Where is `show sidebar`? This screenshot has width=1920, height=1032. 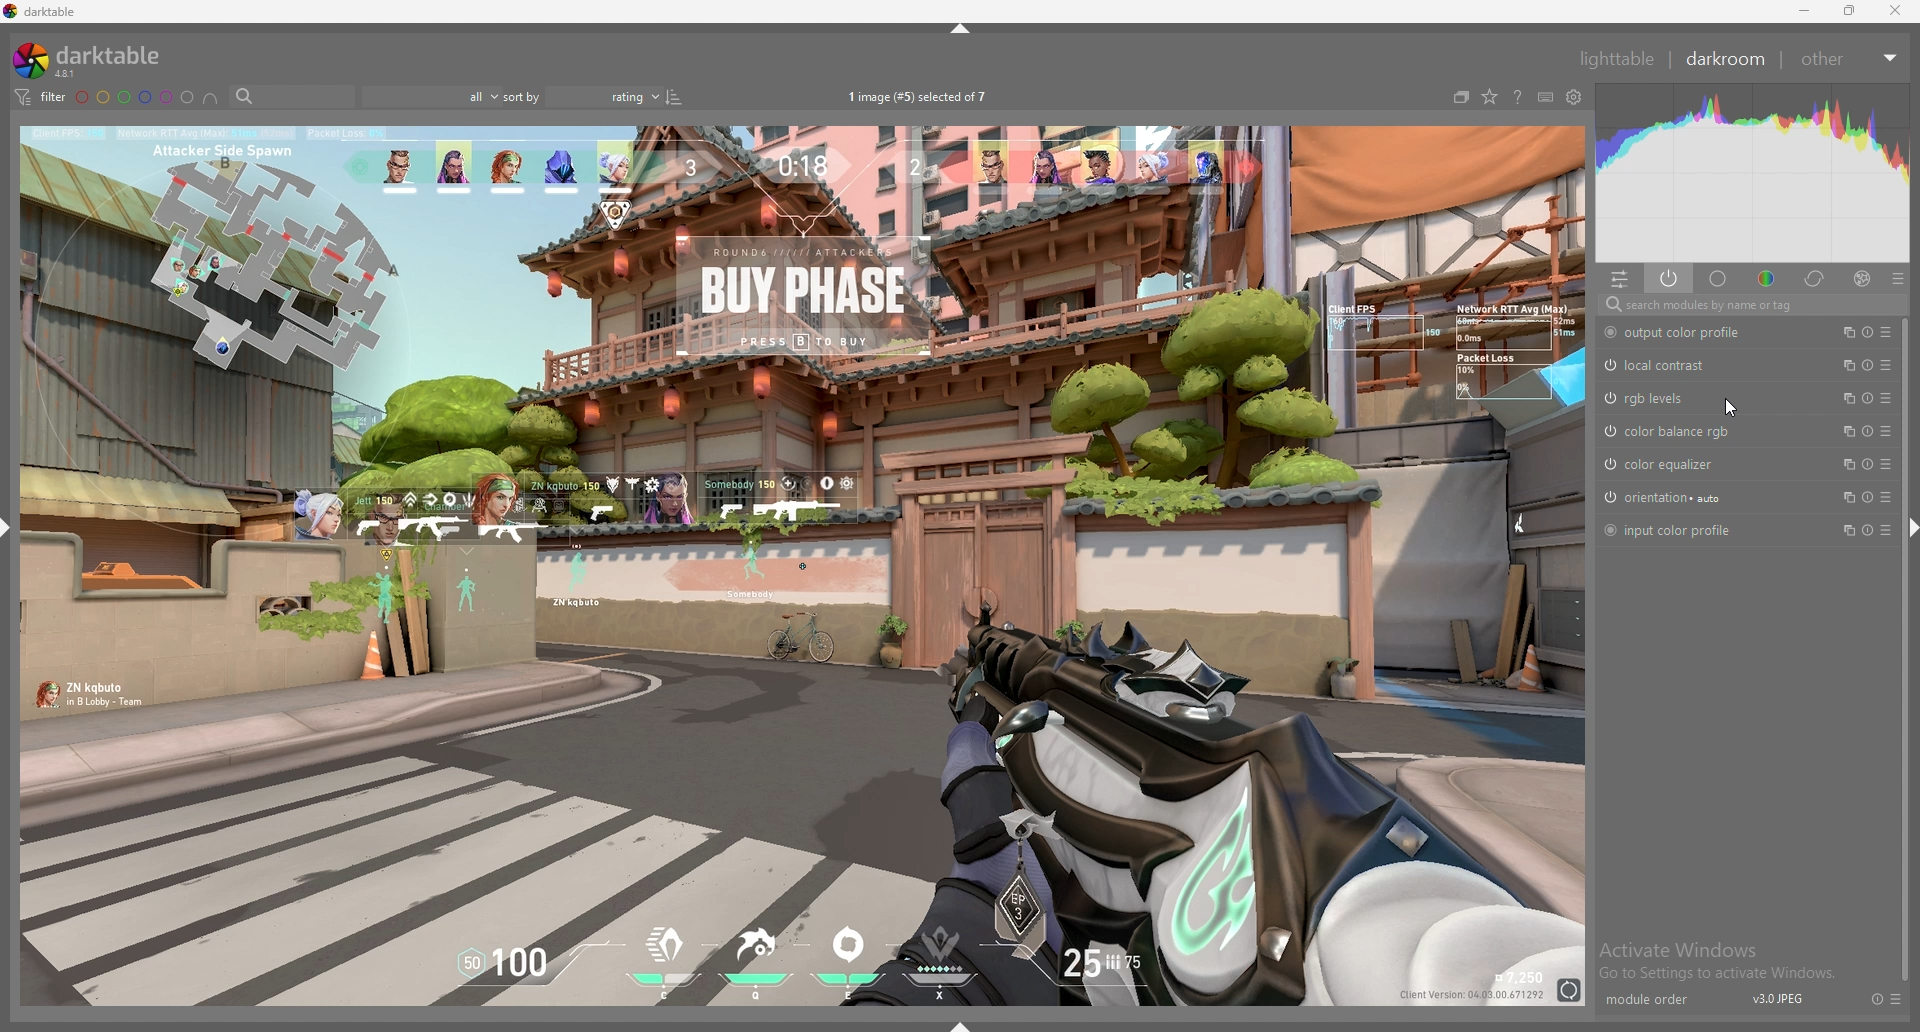 show sidebar is located at coordinates (6, 526).